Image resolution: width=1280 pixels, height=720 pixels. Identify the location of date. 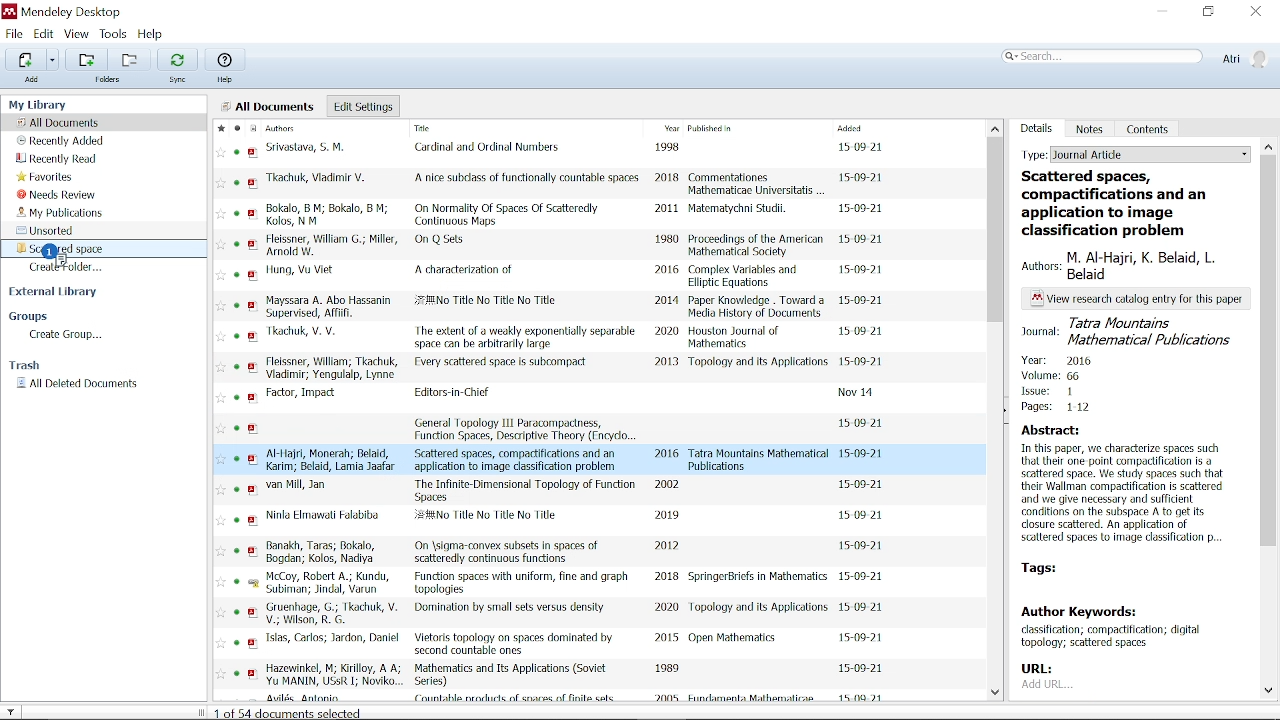
(862, 485).